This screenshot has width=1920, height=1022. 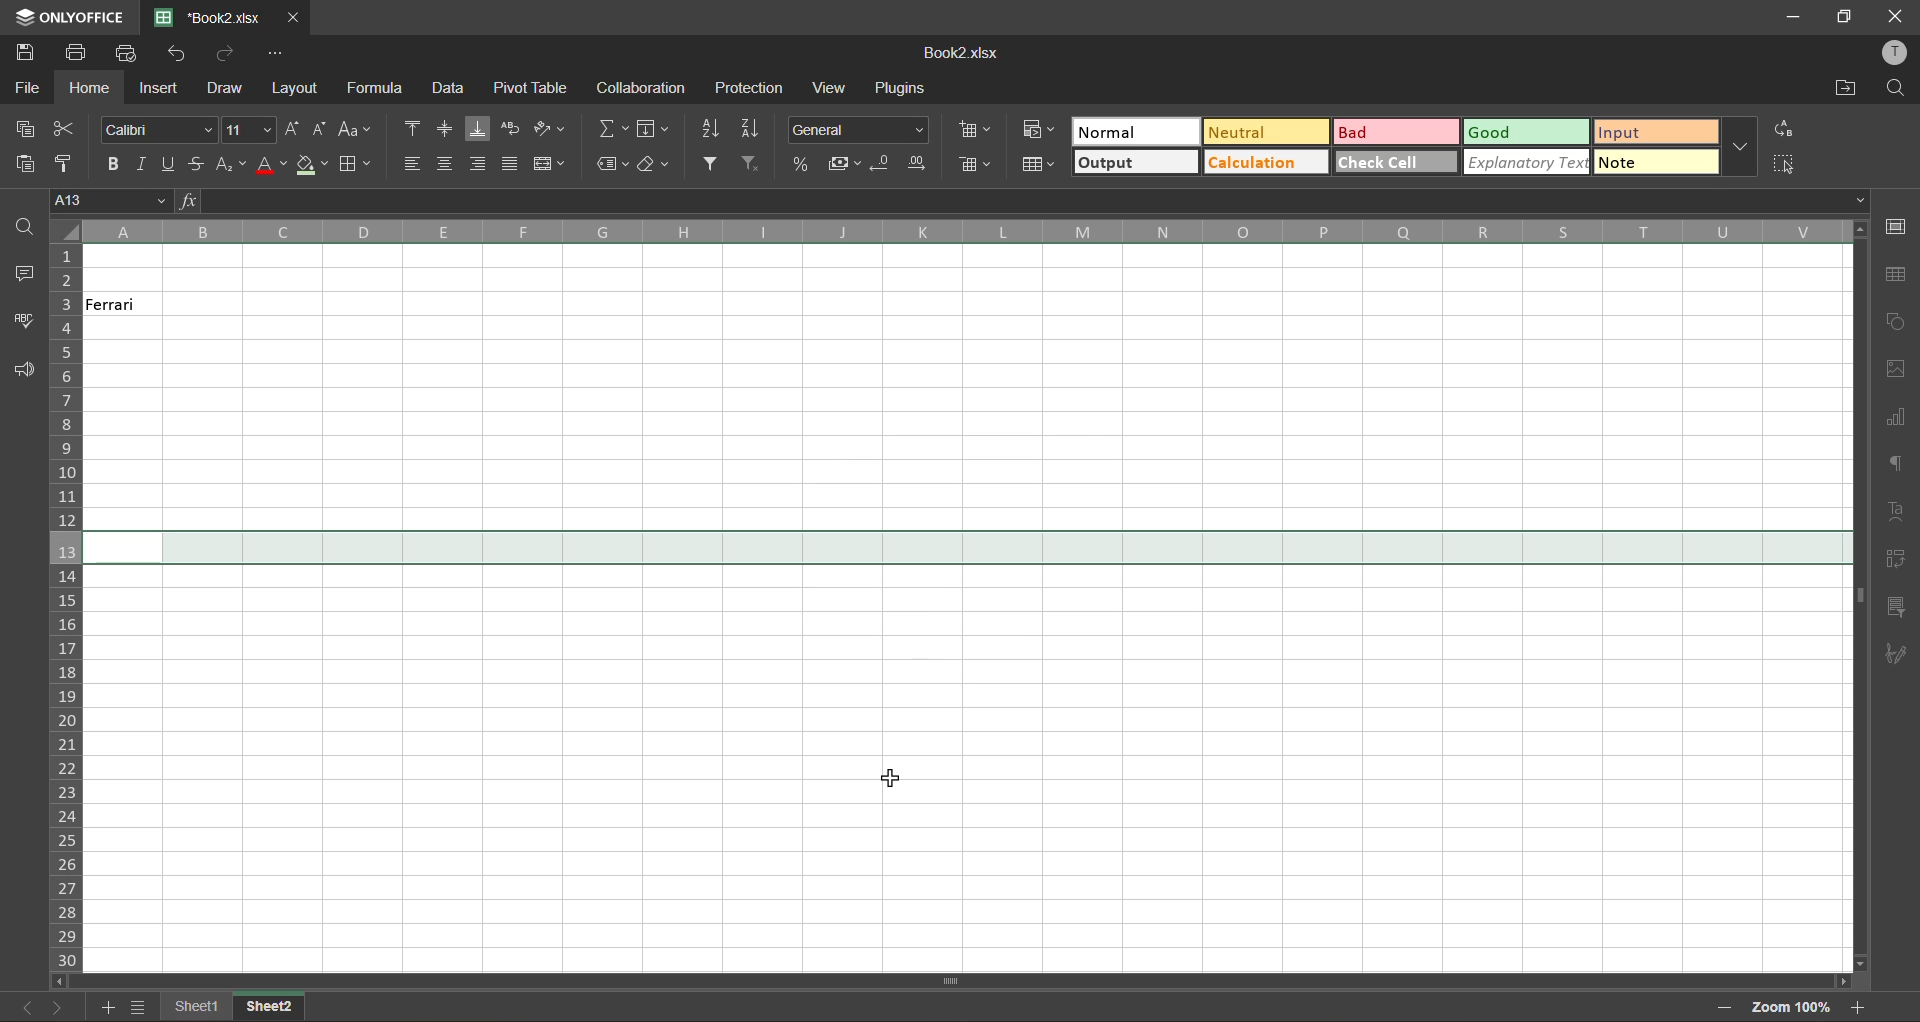 What do you see at coordinates (847, 166) in the screenshot?
I see `accounting` at bounding box center [847, 166].